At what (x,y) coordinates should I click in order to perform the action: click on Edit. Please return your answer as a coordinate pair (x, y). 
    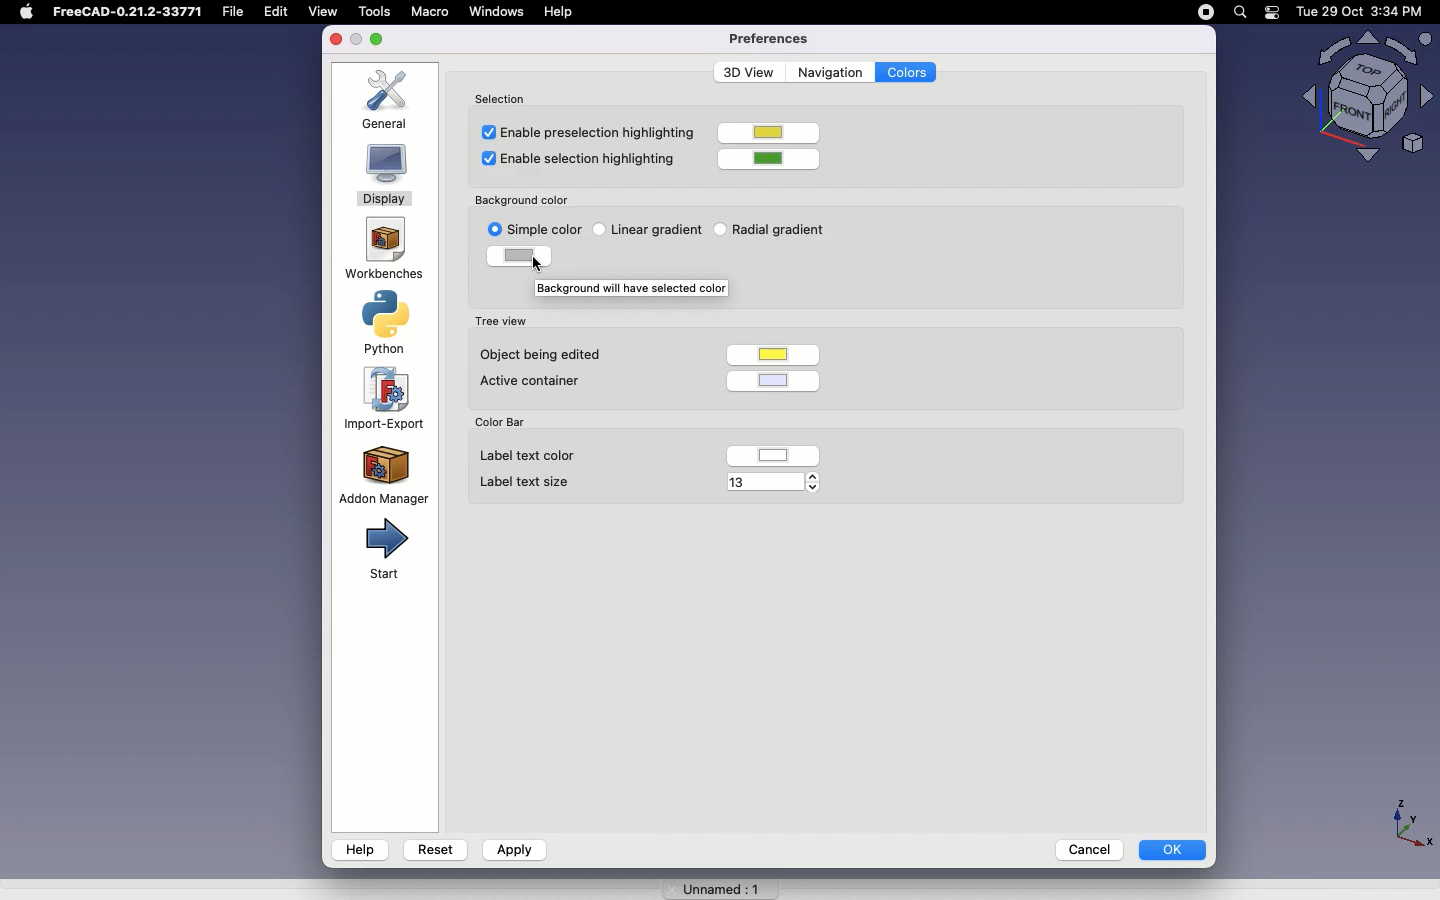
    Looking at the image, I should click on (281, 12).